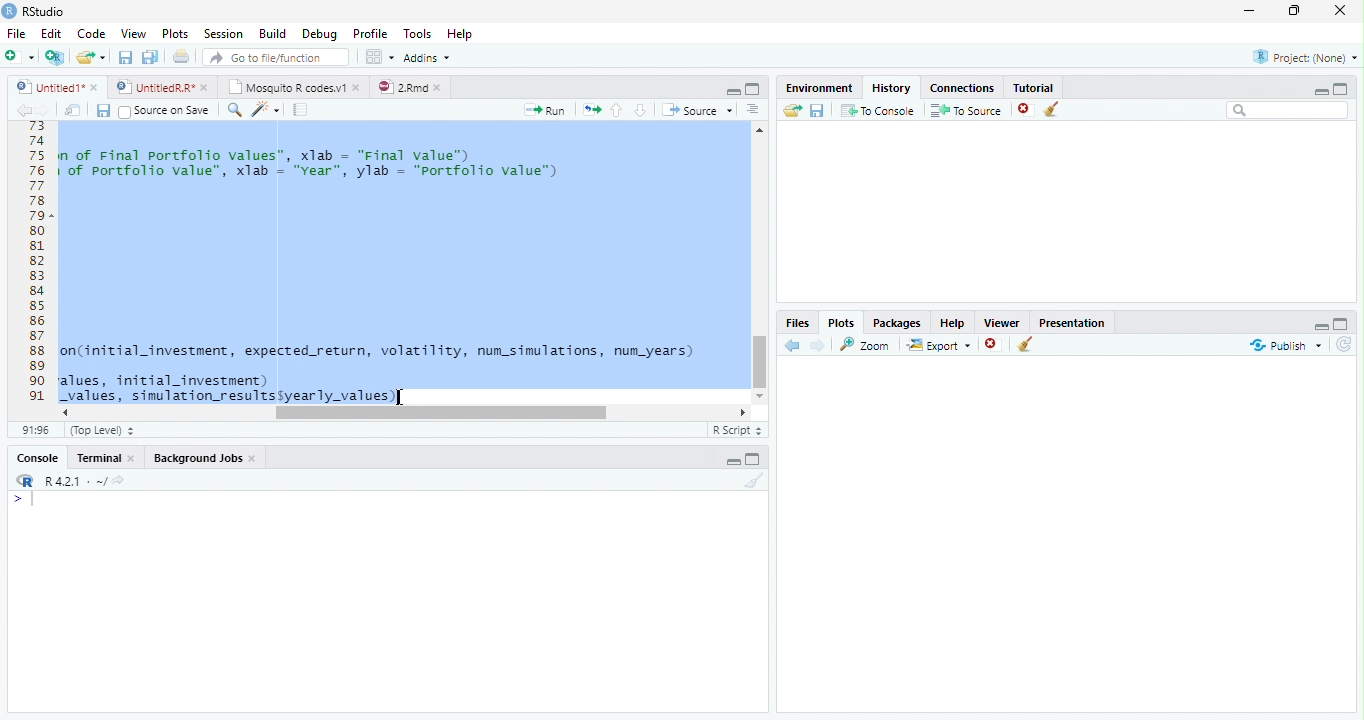 Image resolution: width=1364 pixels, height=720 pixels. I want to click on Tools, so click(416, 34).